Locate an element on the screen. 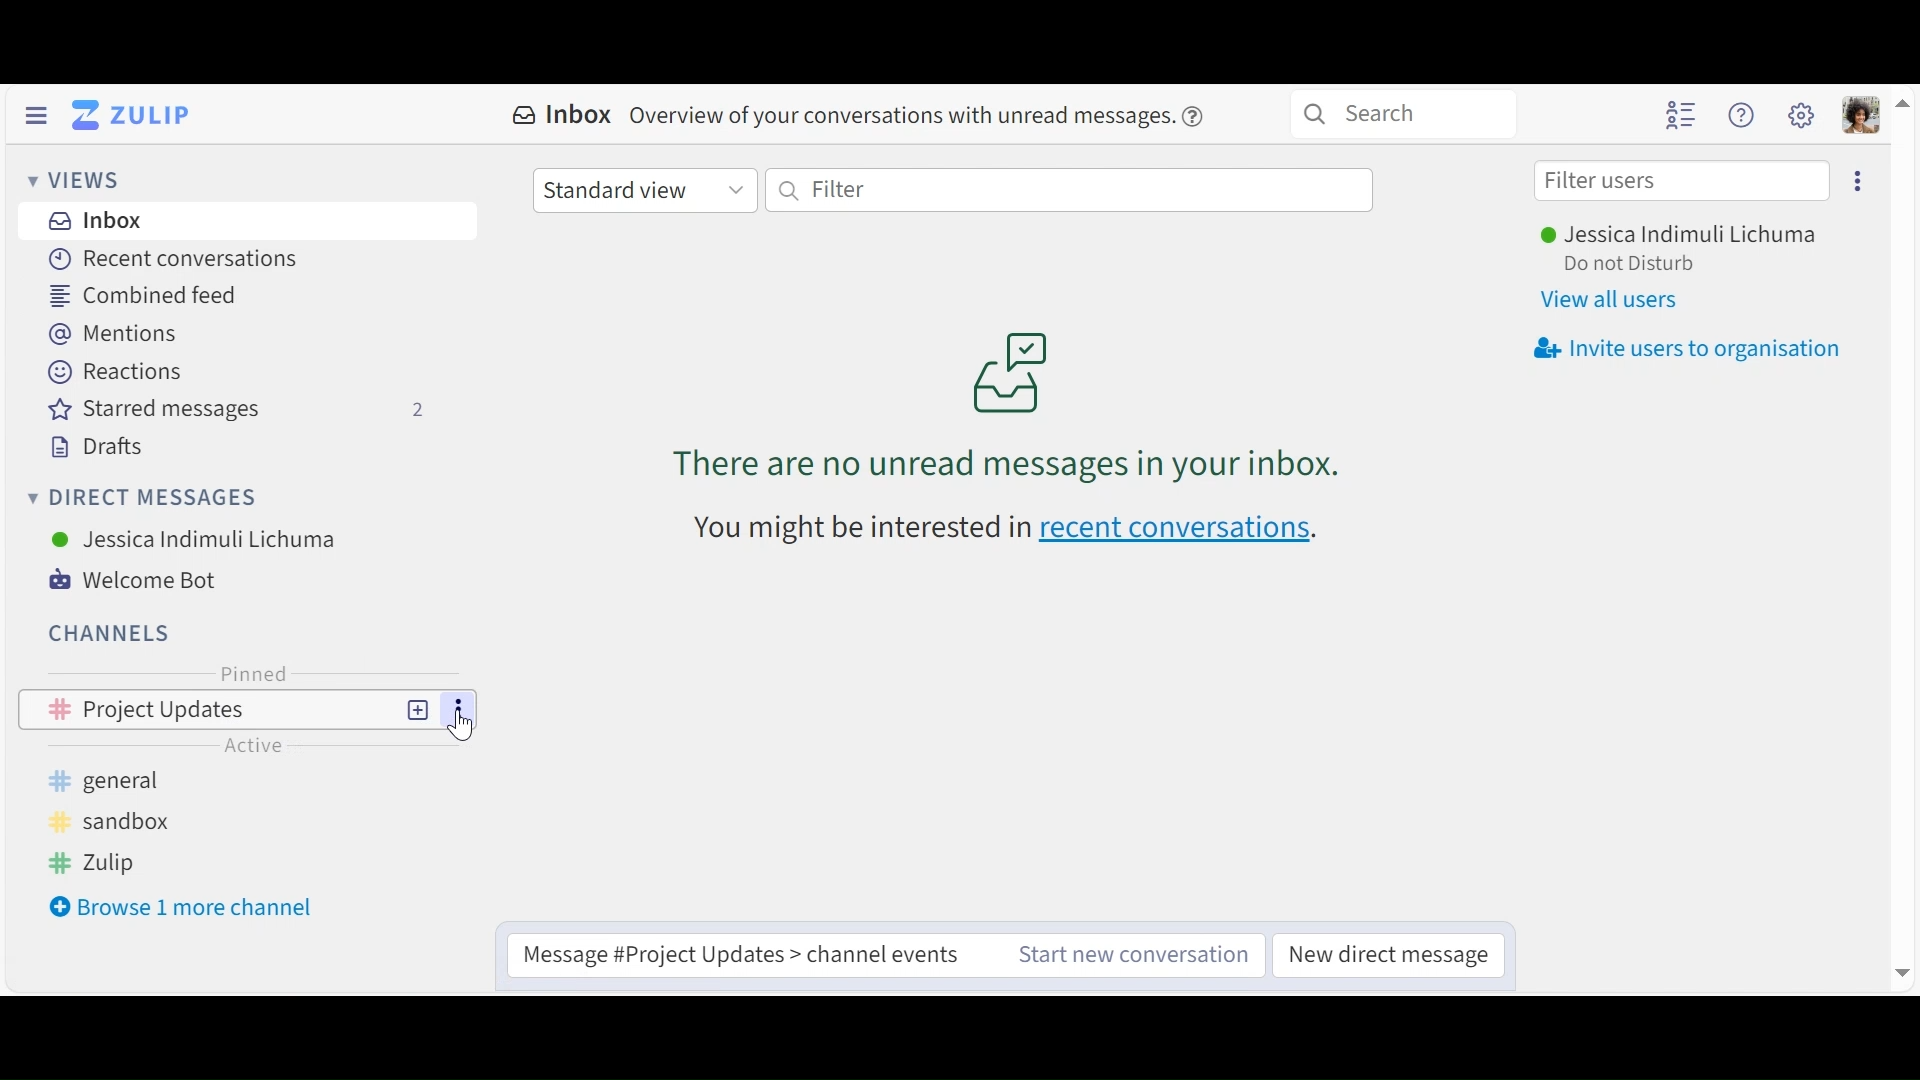  pinned is located at coordinates (255, 673).